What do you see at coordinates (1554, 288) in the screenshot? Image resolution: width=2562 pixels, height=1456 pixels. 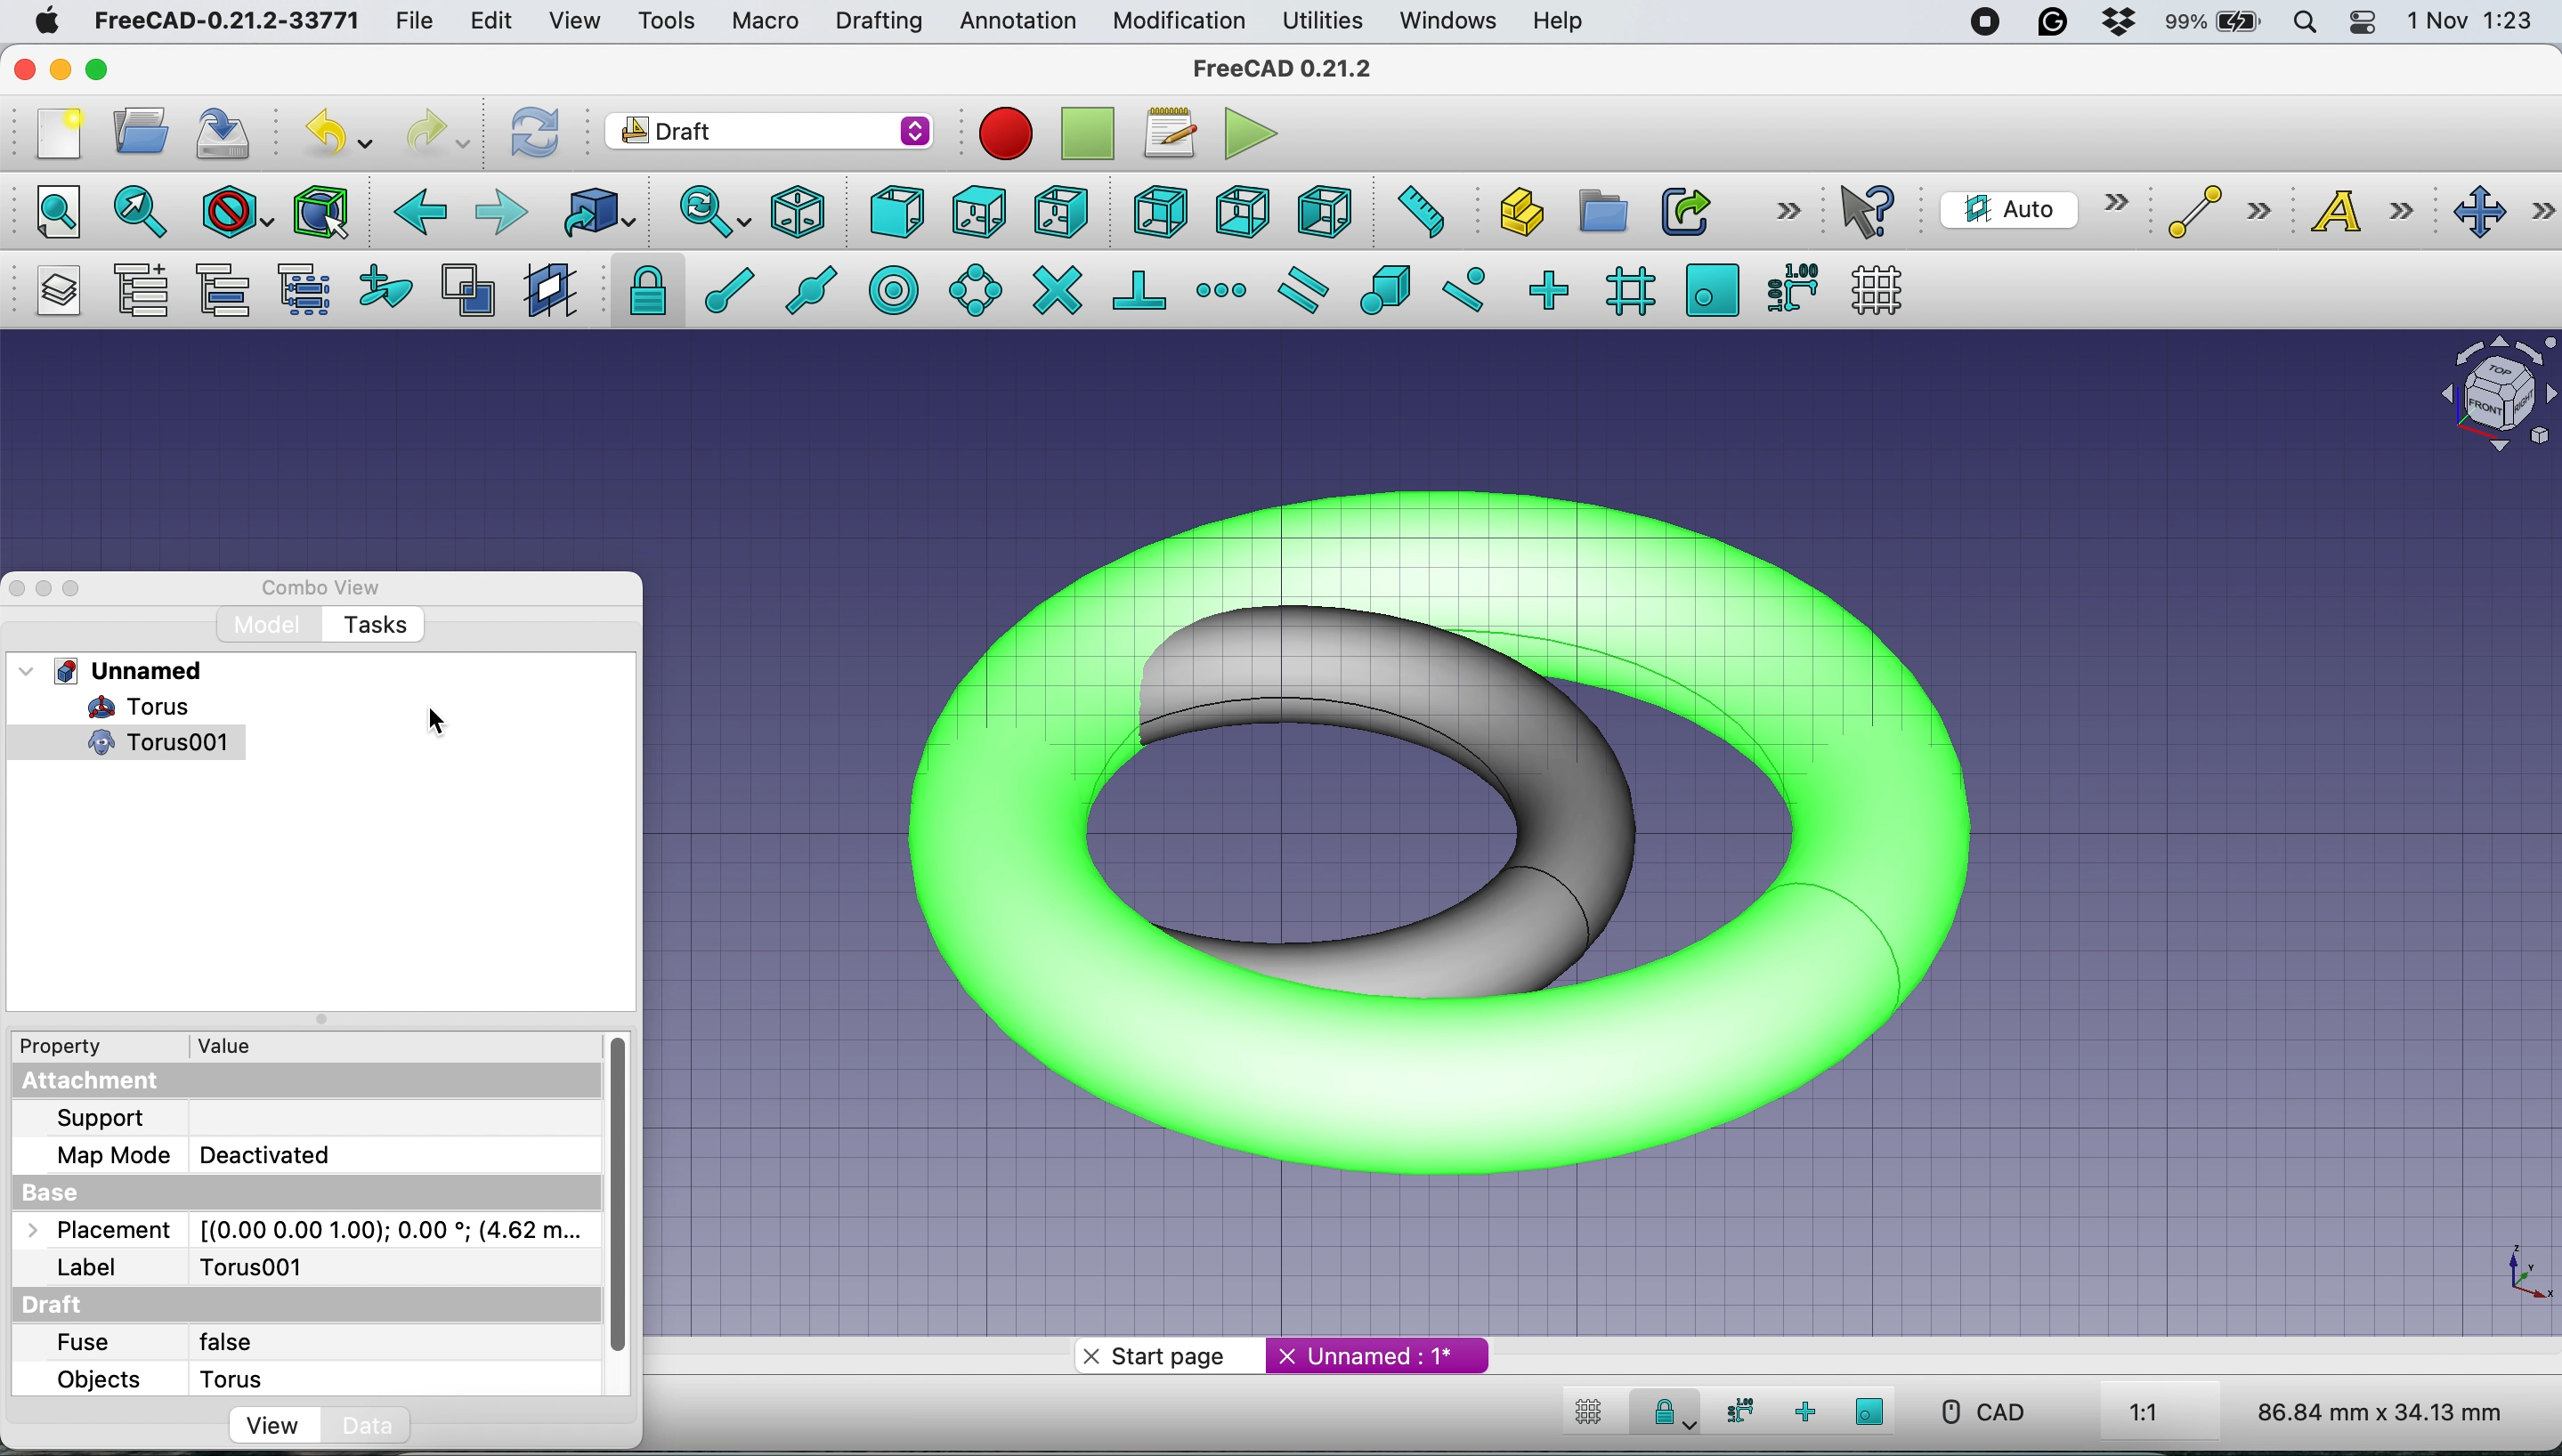 I see `snap ortho` at bounding box center [1554, 288].